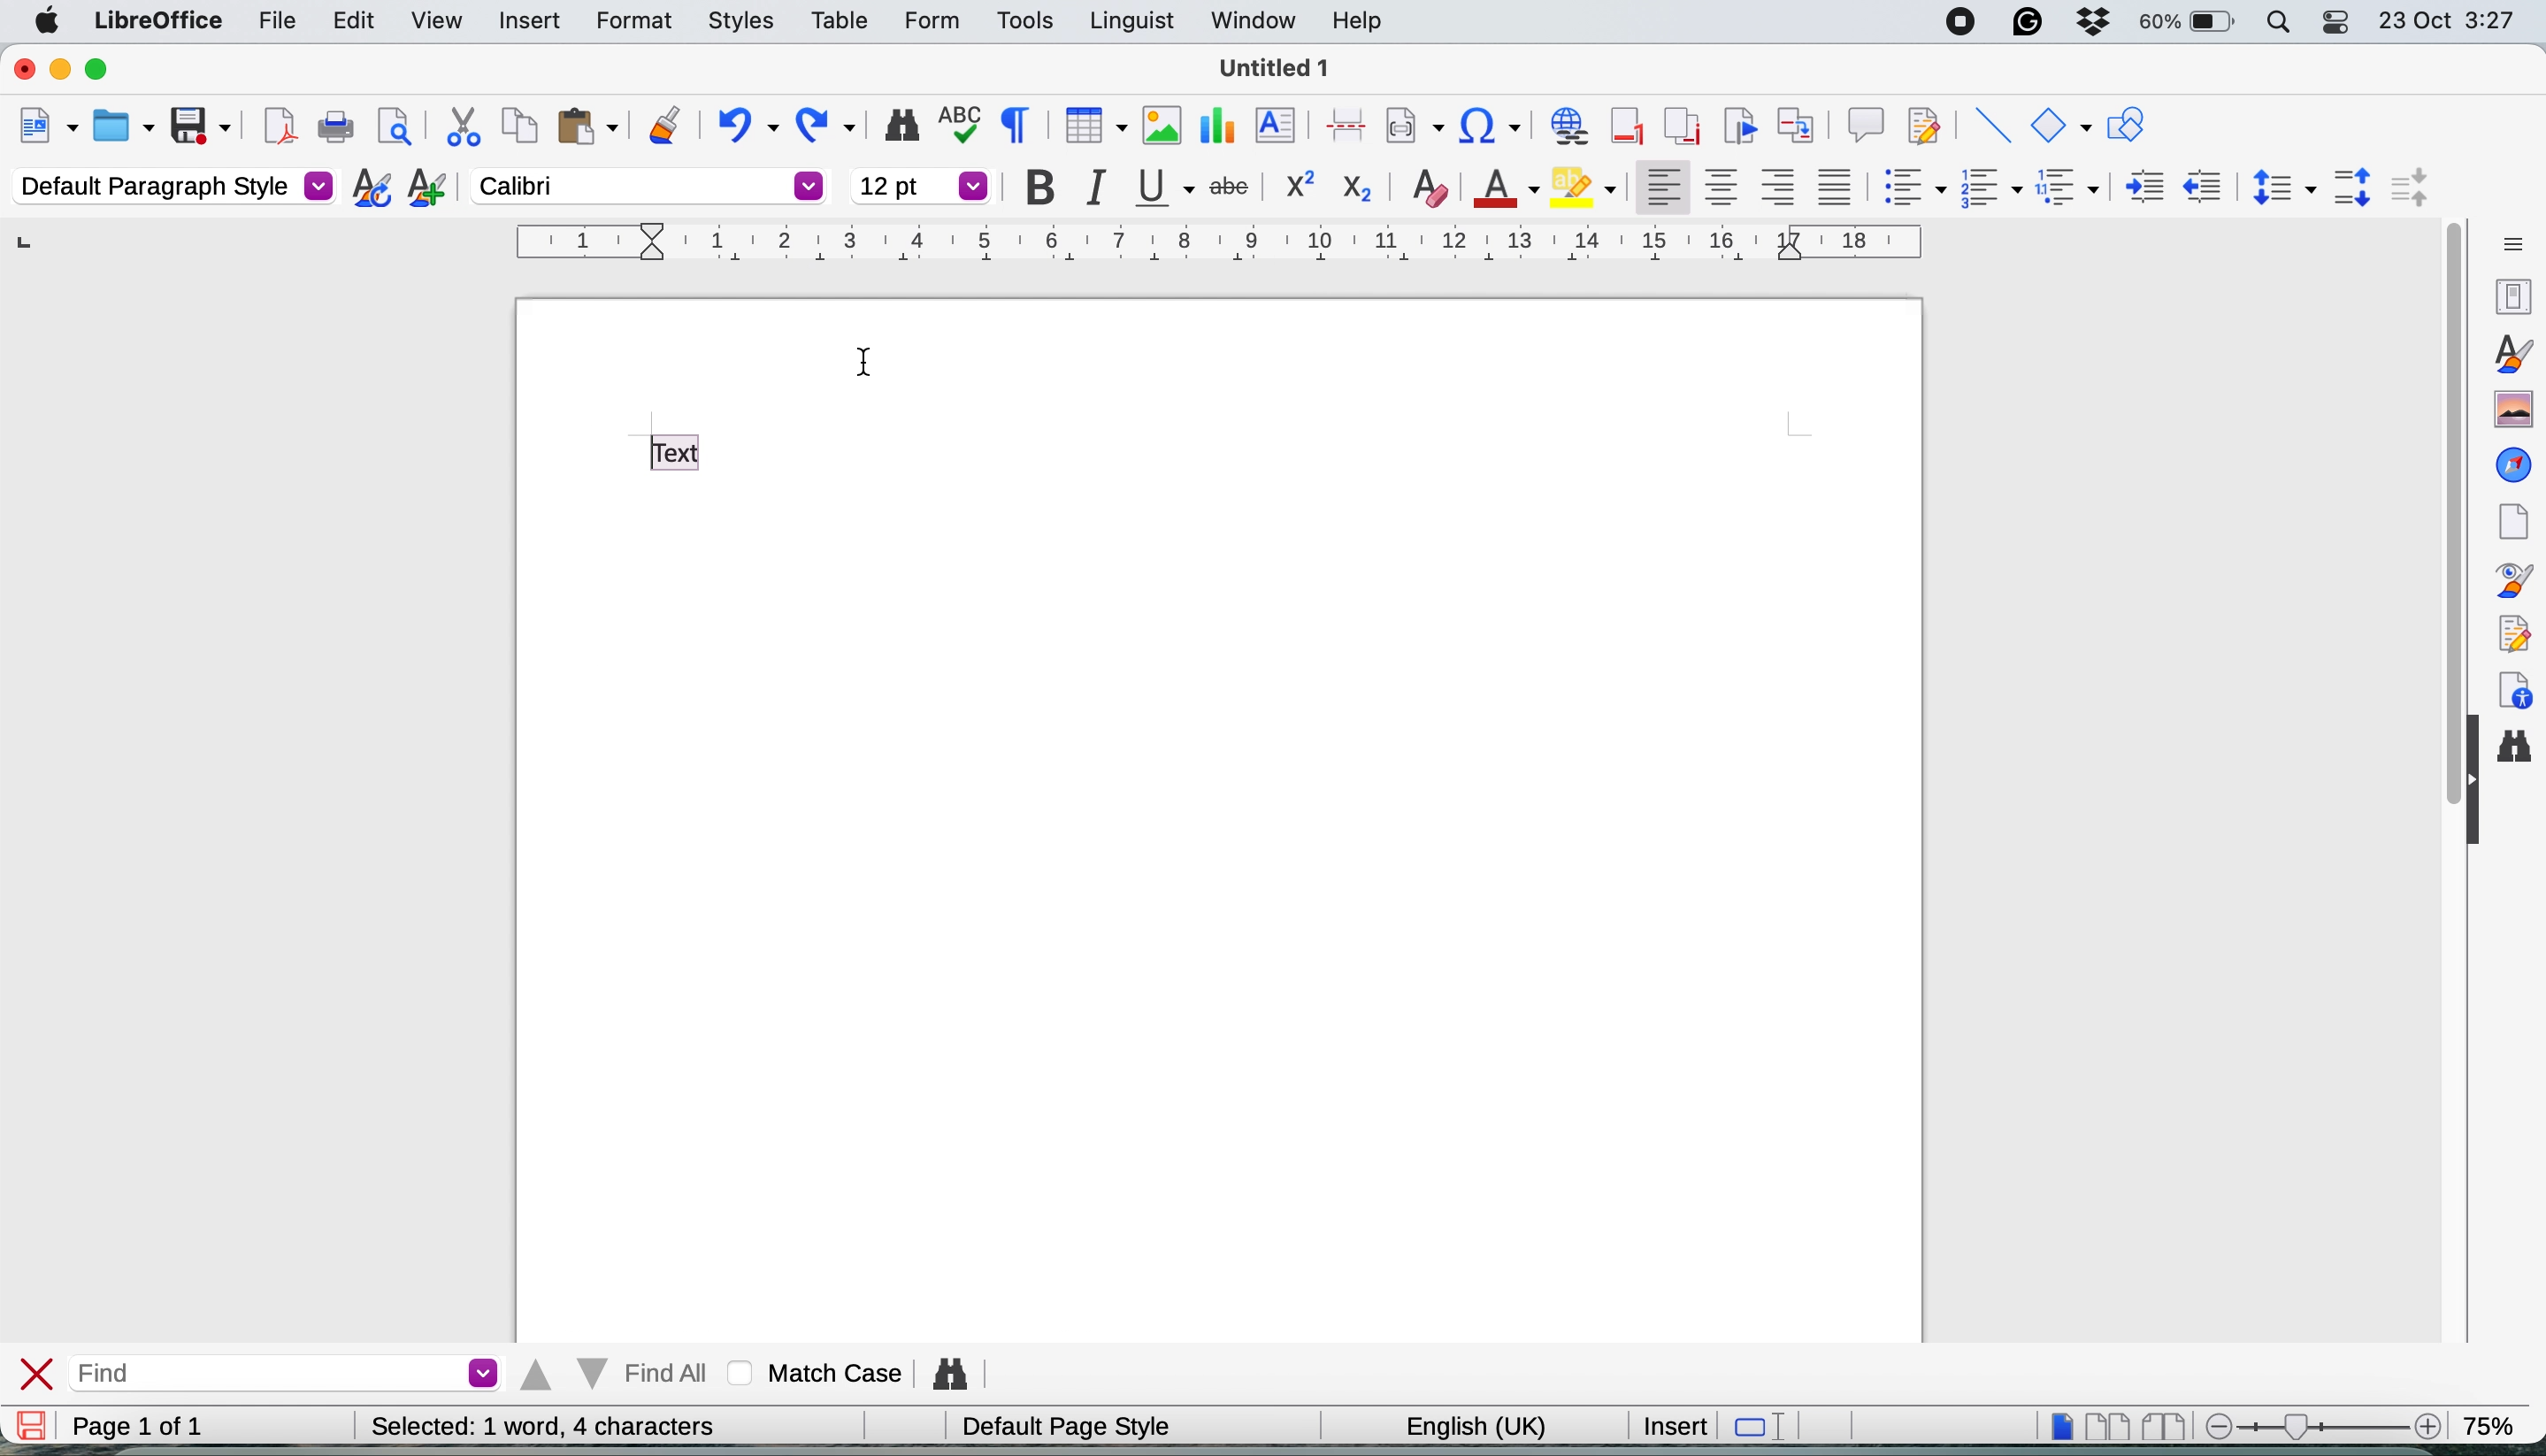 The image size is (2546, 1456). What do you see at coordinates (1301, 187) in the screenshot?
I see `superscrpit` at bounding box center [1301, 187].